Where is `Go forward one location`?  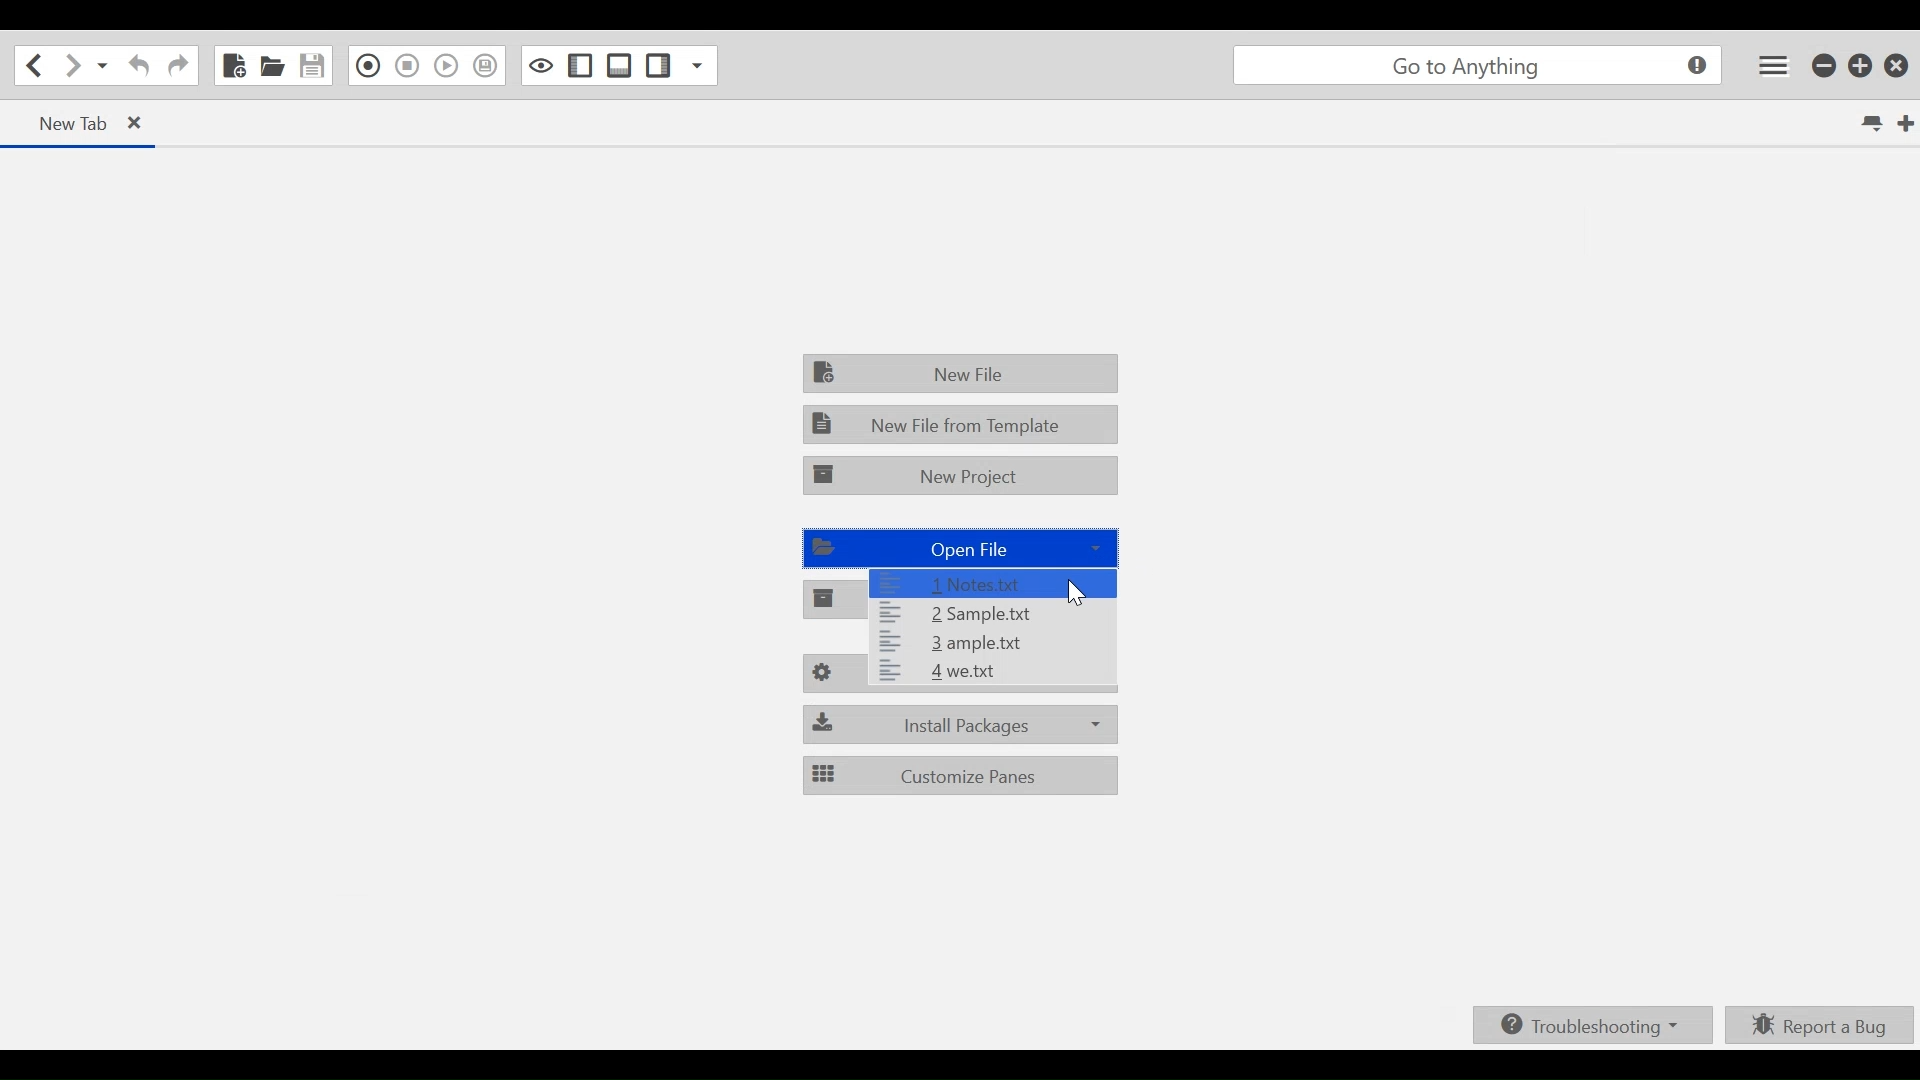
Go forward one location is located at coordinates (74, 65).